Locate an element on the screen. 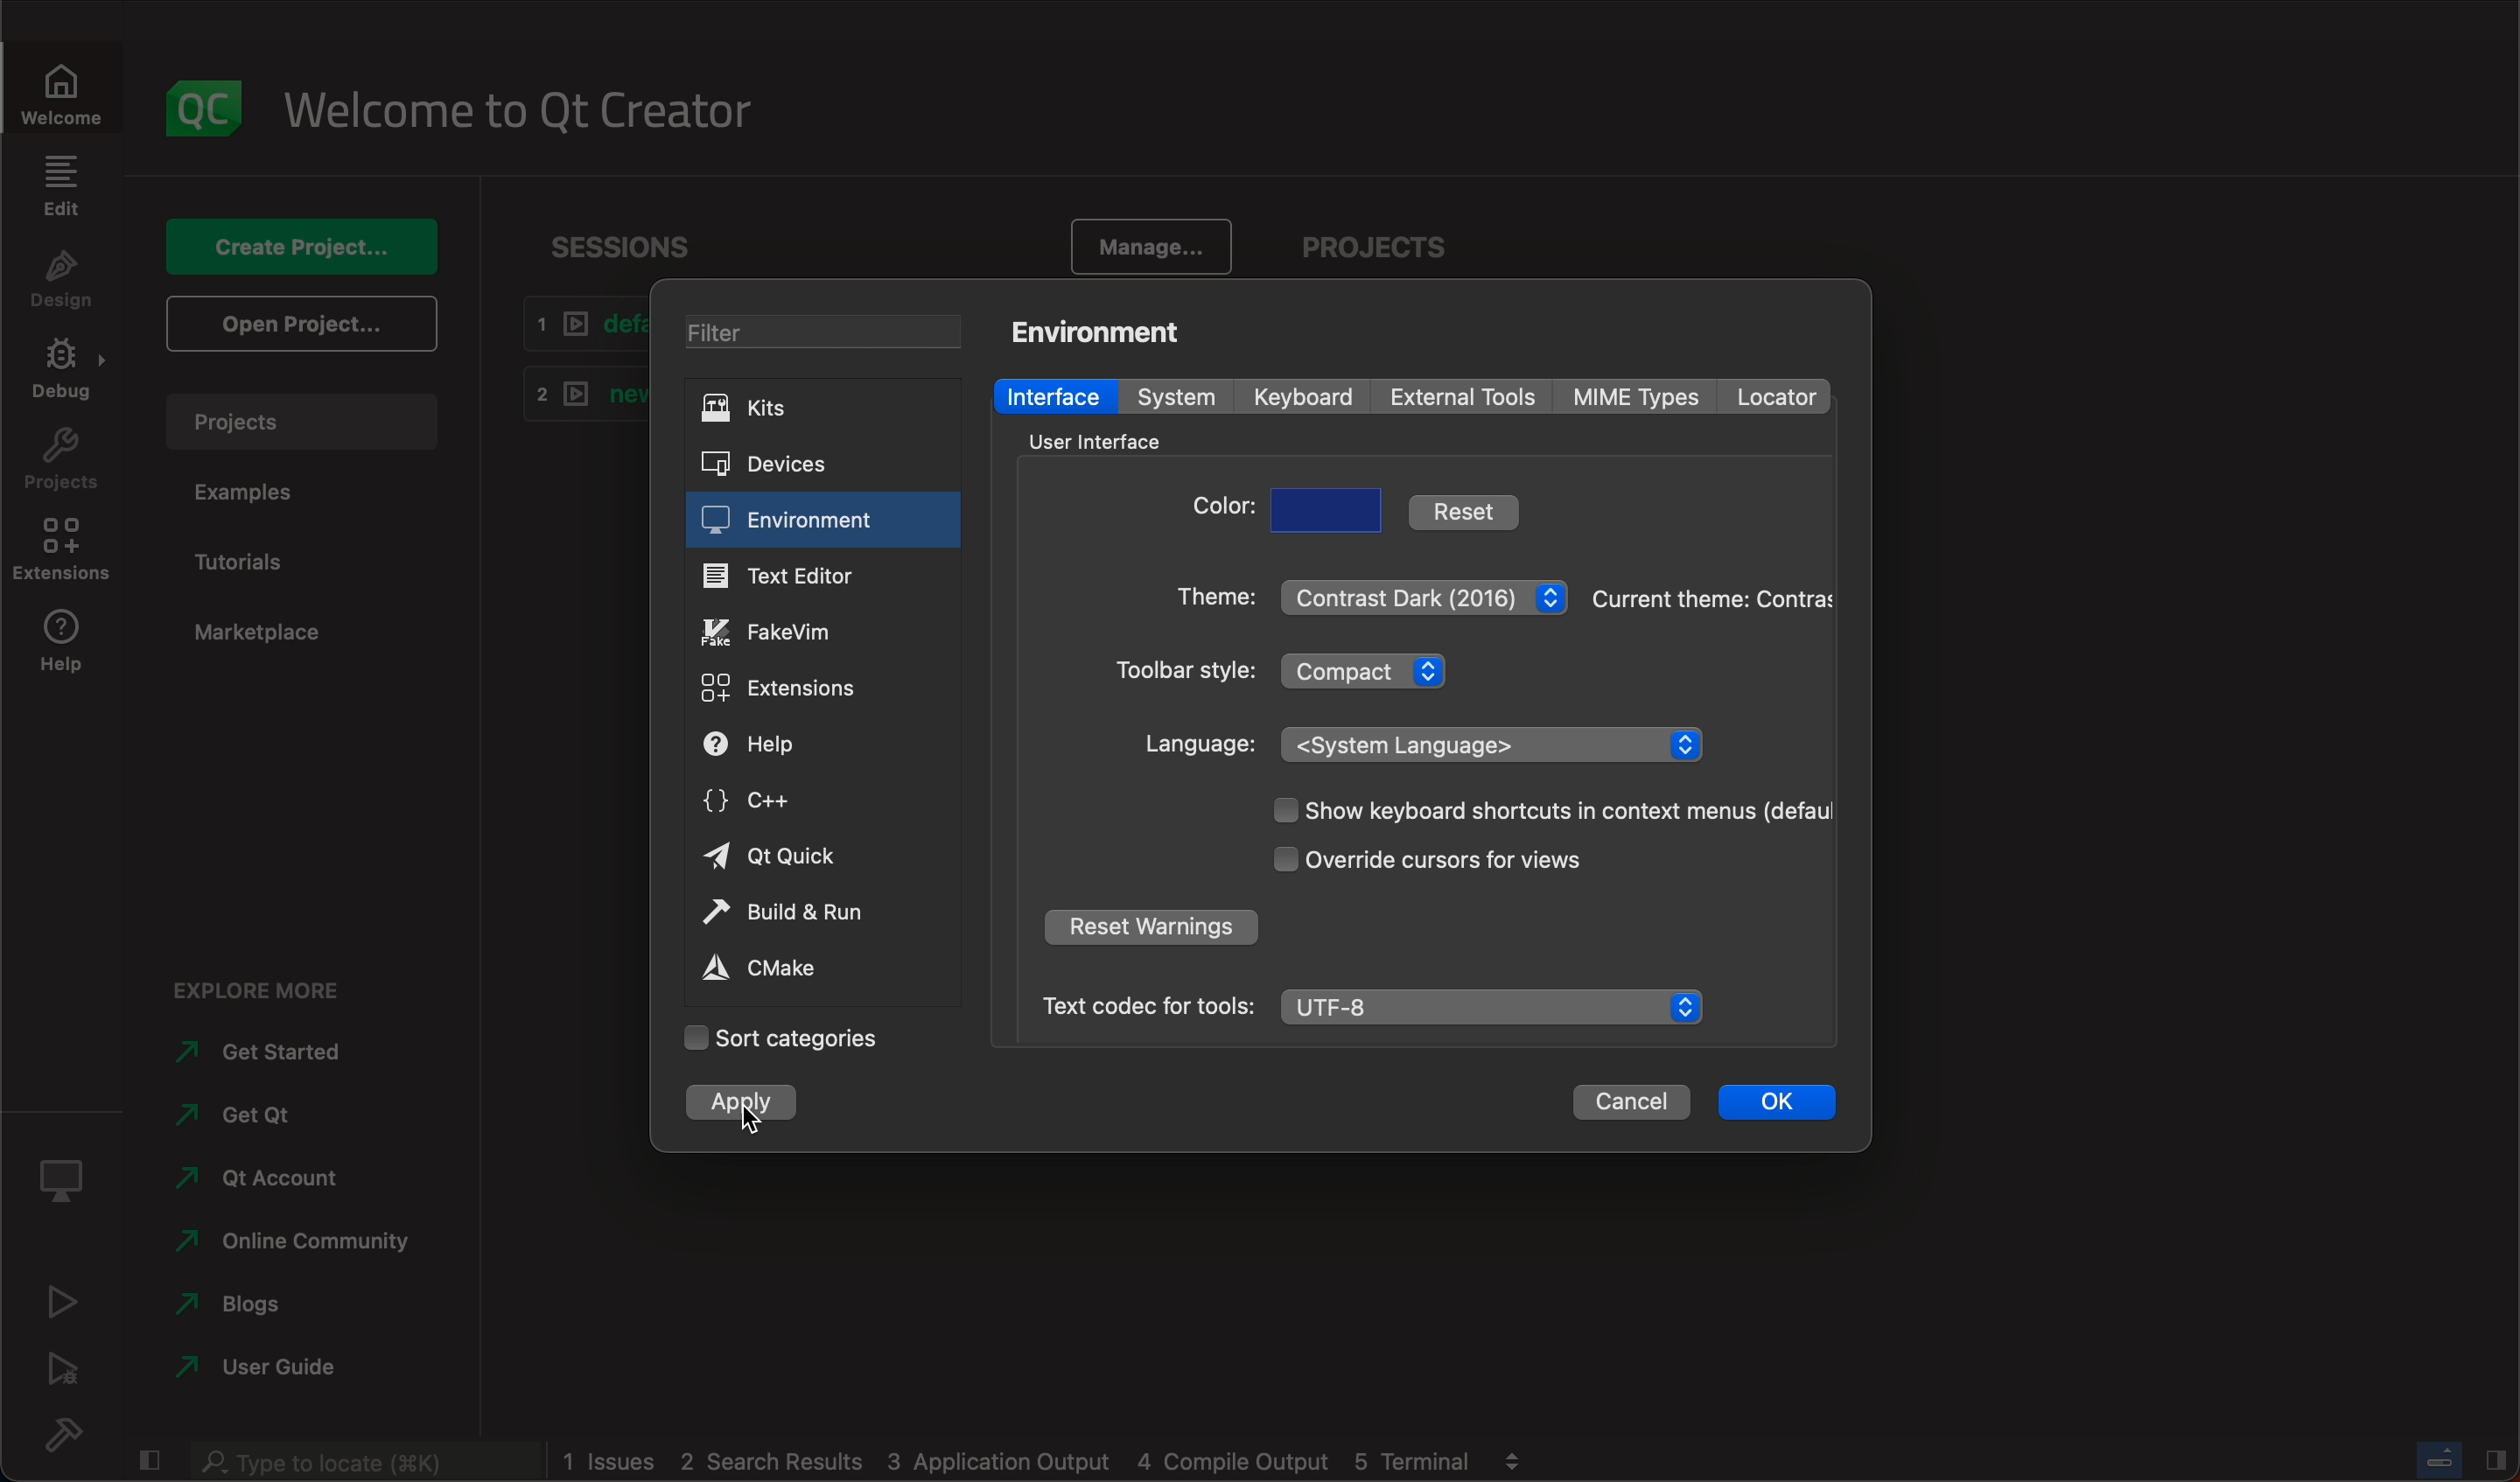 The image size is (2520, 1482). blogs is located at coordinates (238, 1300).